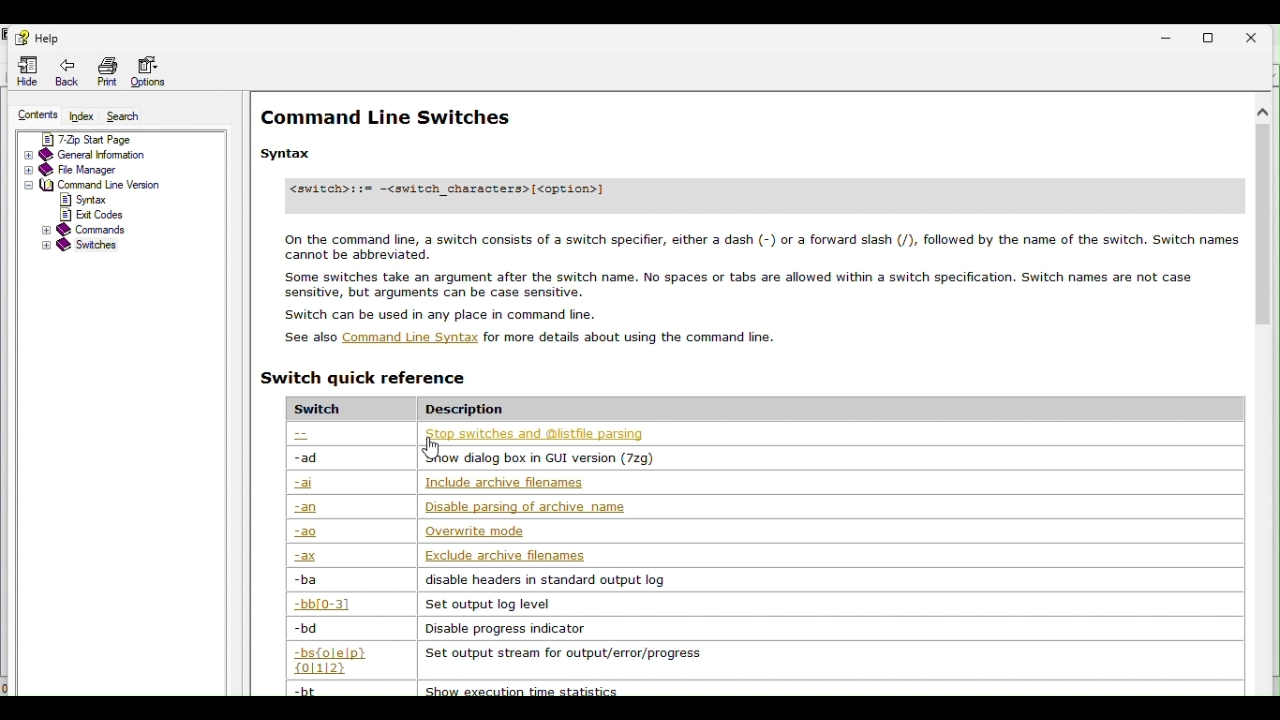 Image resolution: width=1280 pixels, height=720 pixels. What do you see at coordinates (757, 195) in the screenshot?
I see `` at bounding box center [757, 195].